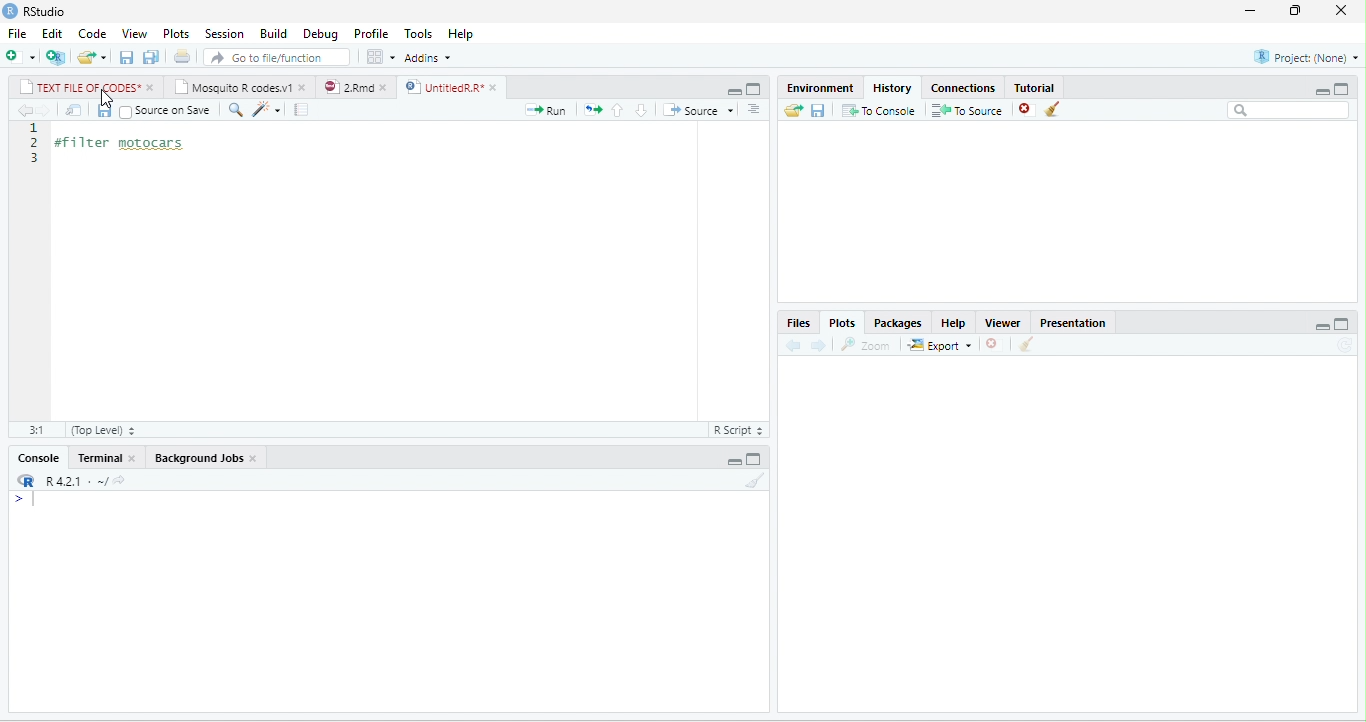 The height and width of the screenshot is (722, 1366). What do you see at coordinates (1322, 326) in the screenshot?
I see `minimize` at bounding box center [1322, 326].